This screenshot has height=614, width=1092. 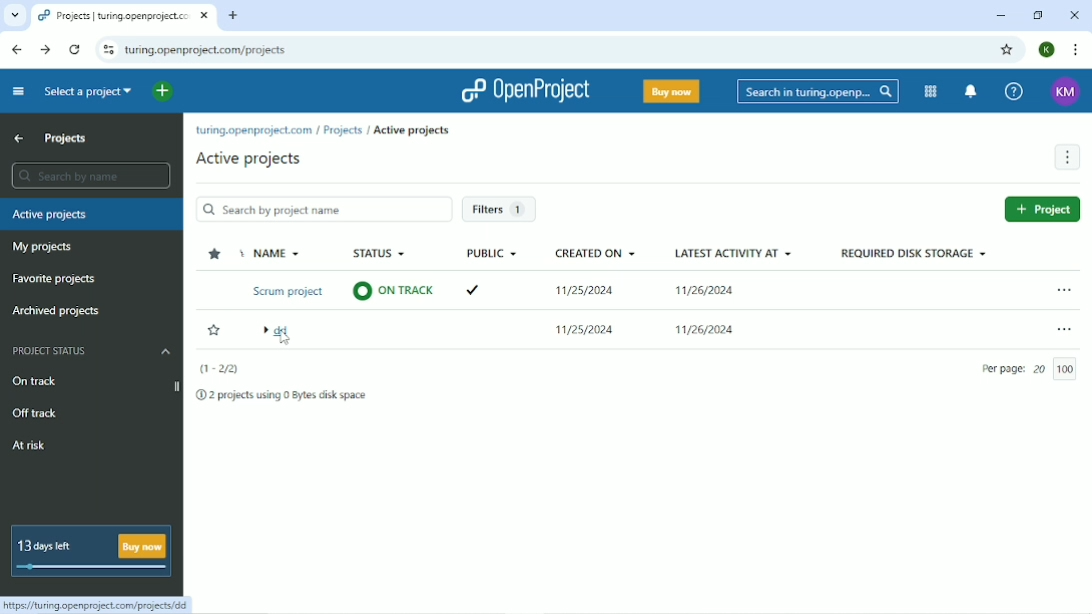 I want to click on turing.openprojects.com/projects, so click(x=210, y=50).